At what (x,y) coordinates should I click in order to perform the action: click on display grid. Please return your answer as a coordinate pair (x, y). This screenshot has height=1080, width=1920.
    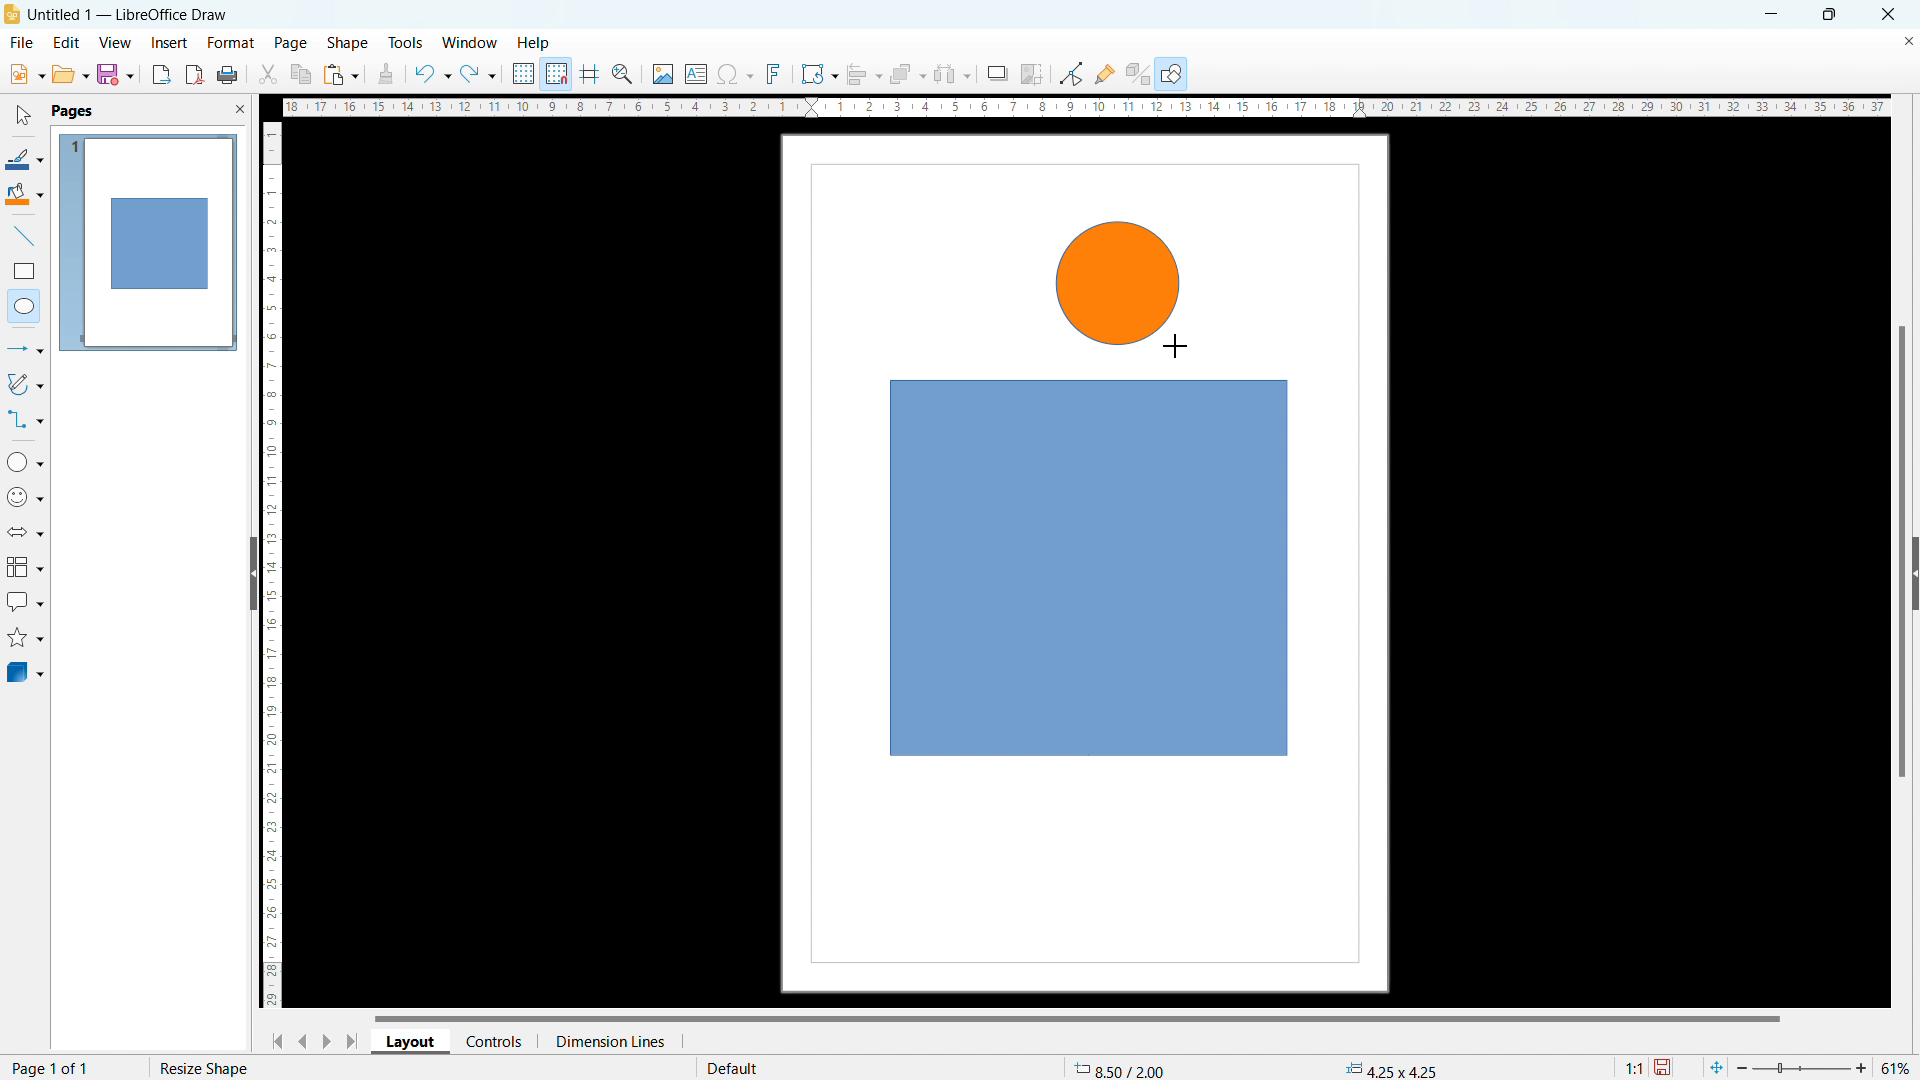
    Looking at the image, I should click on (522, 74).